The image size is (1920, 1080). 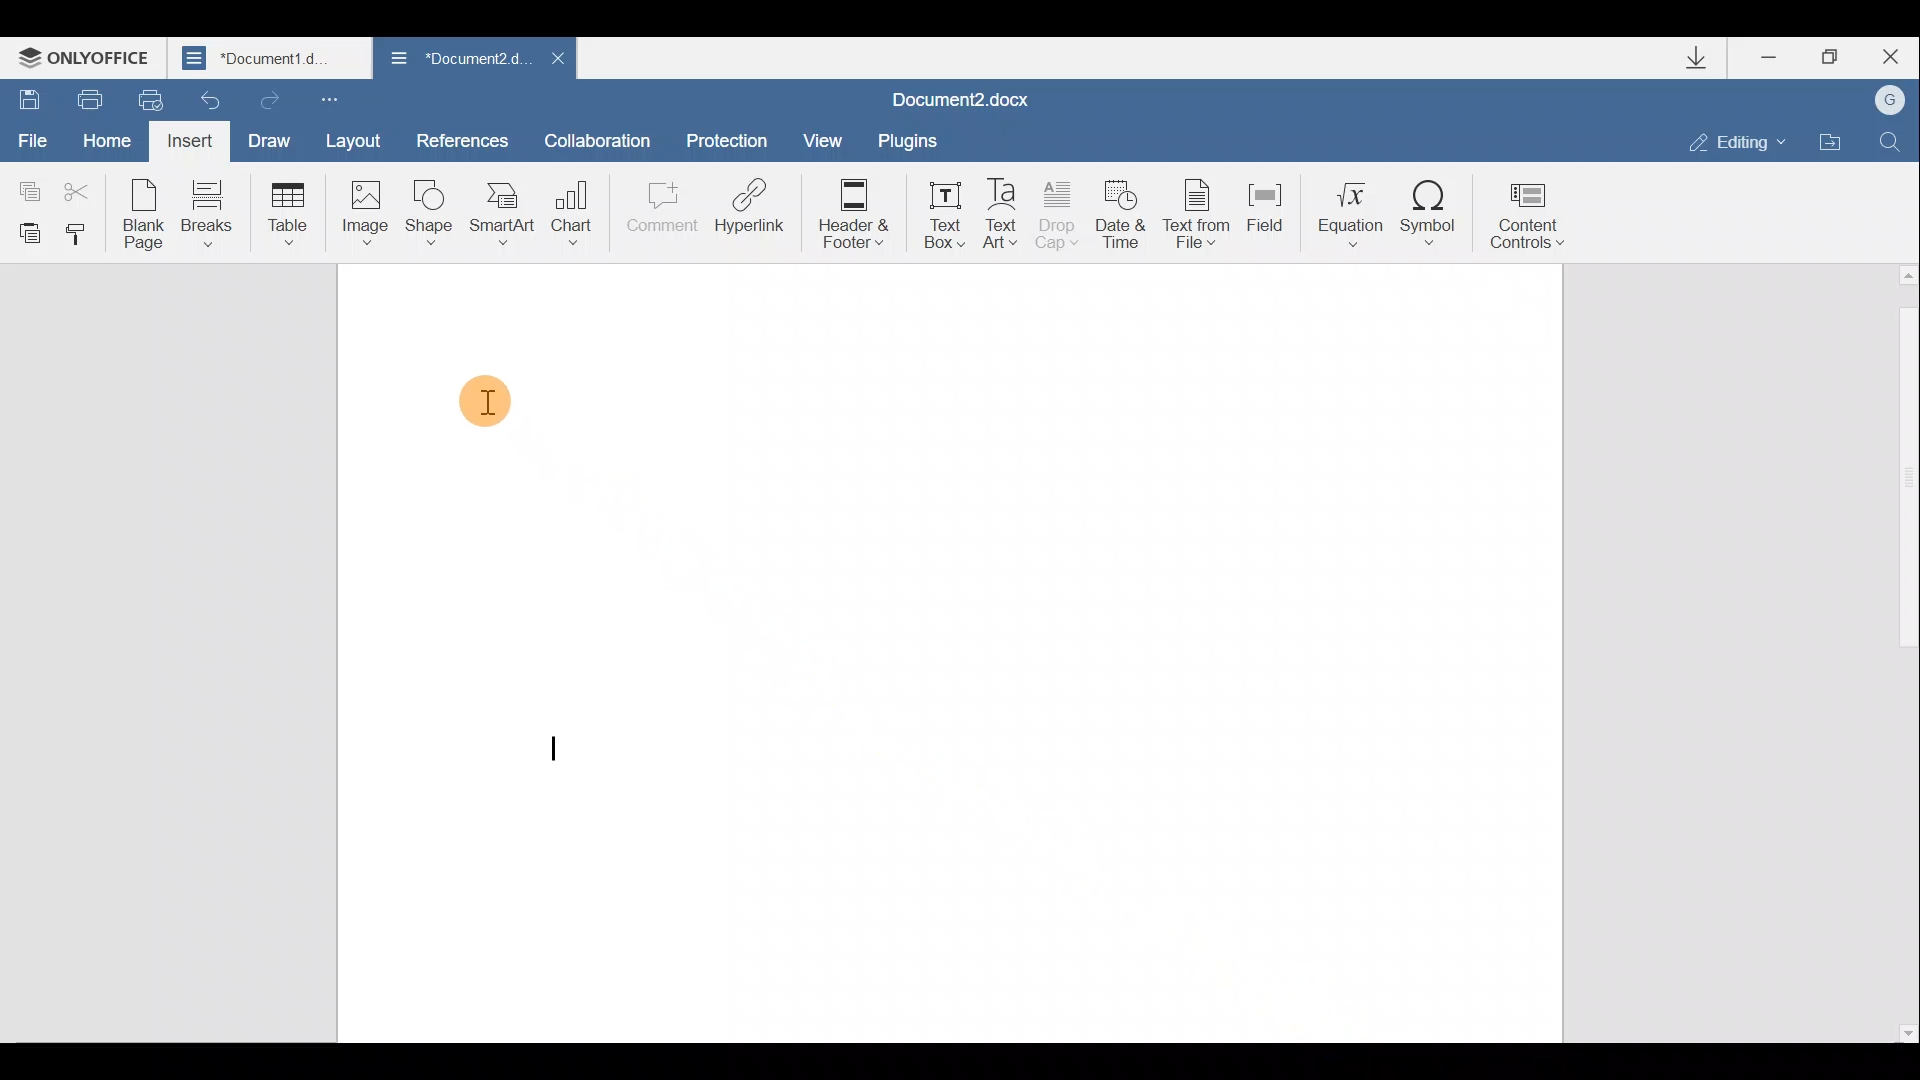 What do you see at coordinates (1903, 652) in the screenshot?
I see `Scroll bar` at bounding box center [1903, 652].